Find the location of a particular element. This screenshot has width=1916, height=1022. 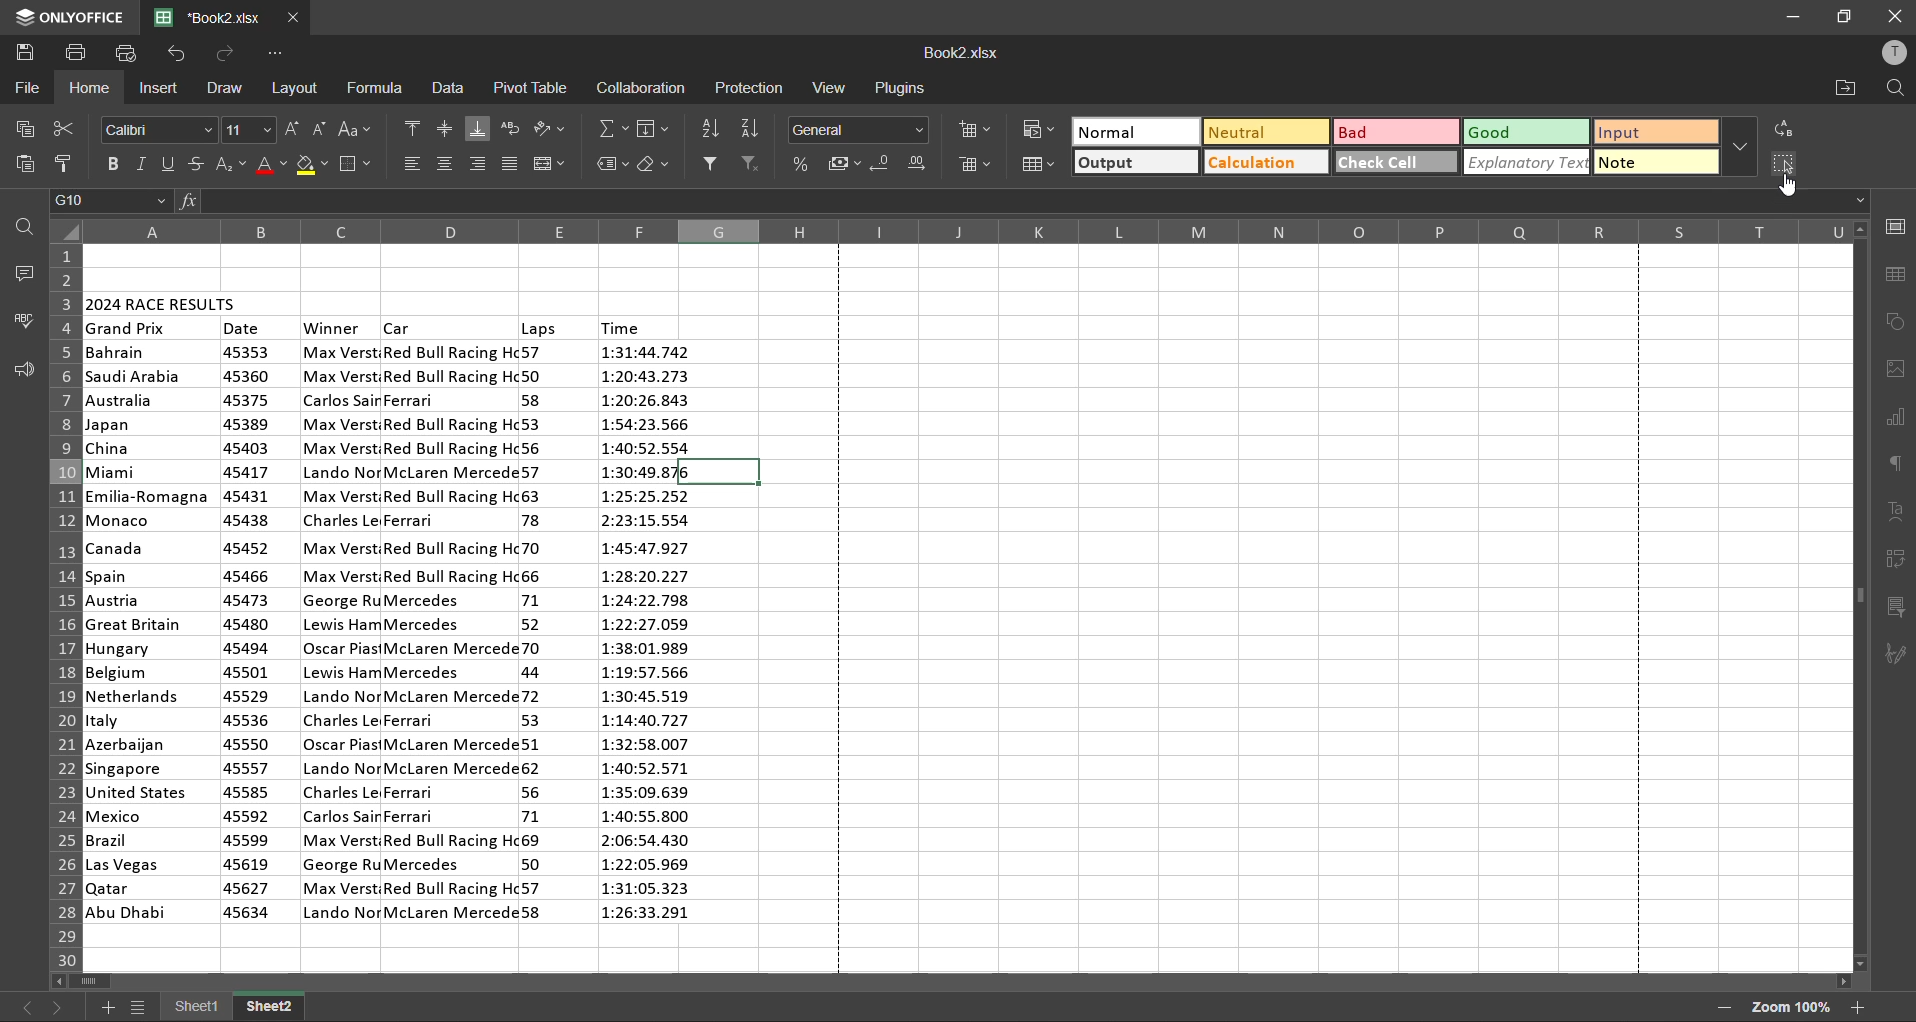

data is located at coordinates (446, 91).